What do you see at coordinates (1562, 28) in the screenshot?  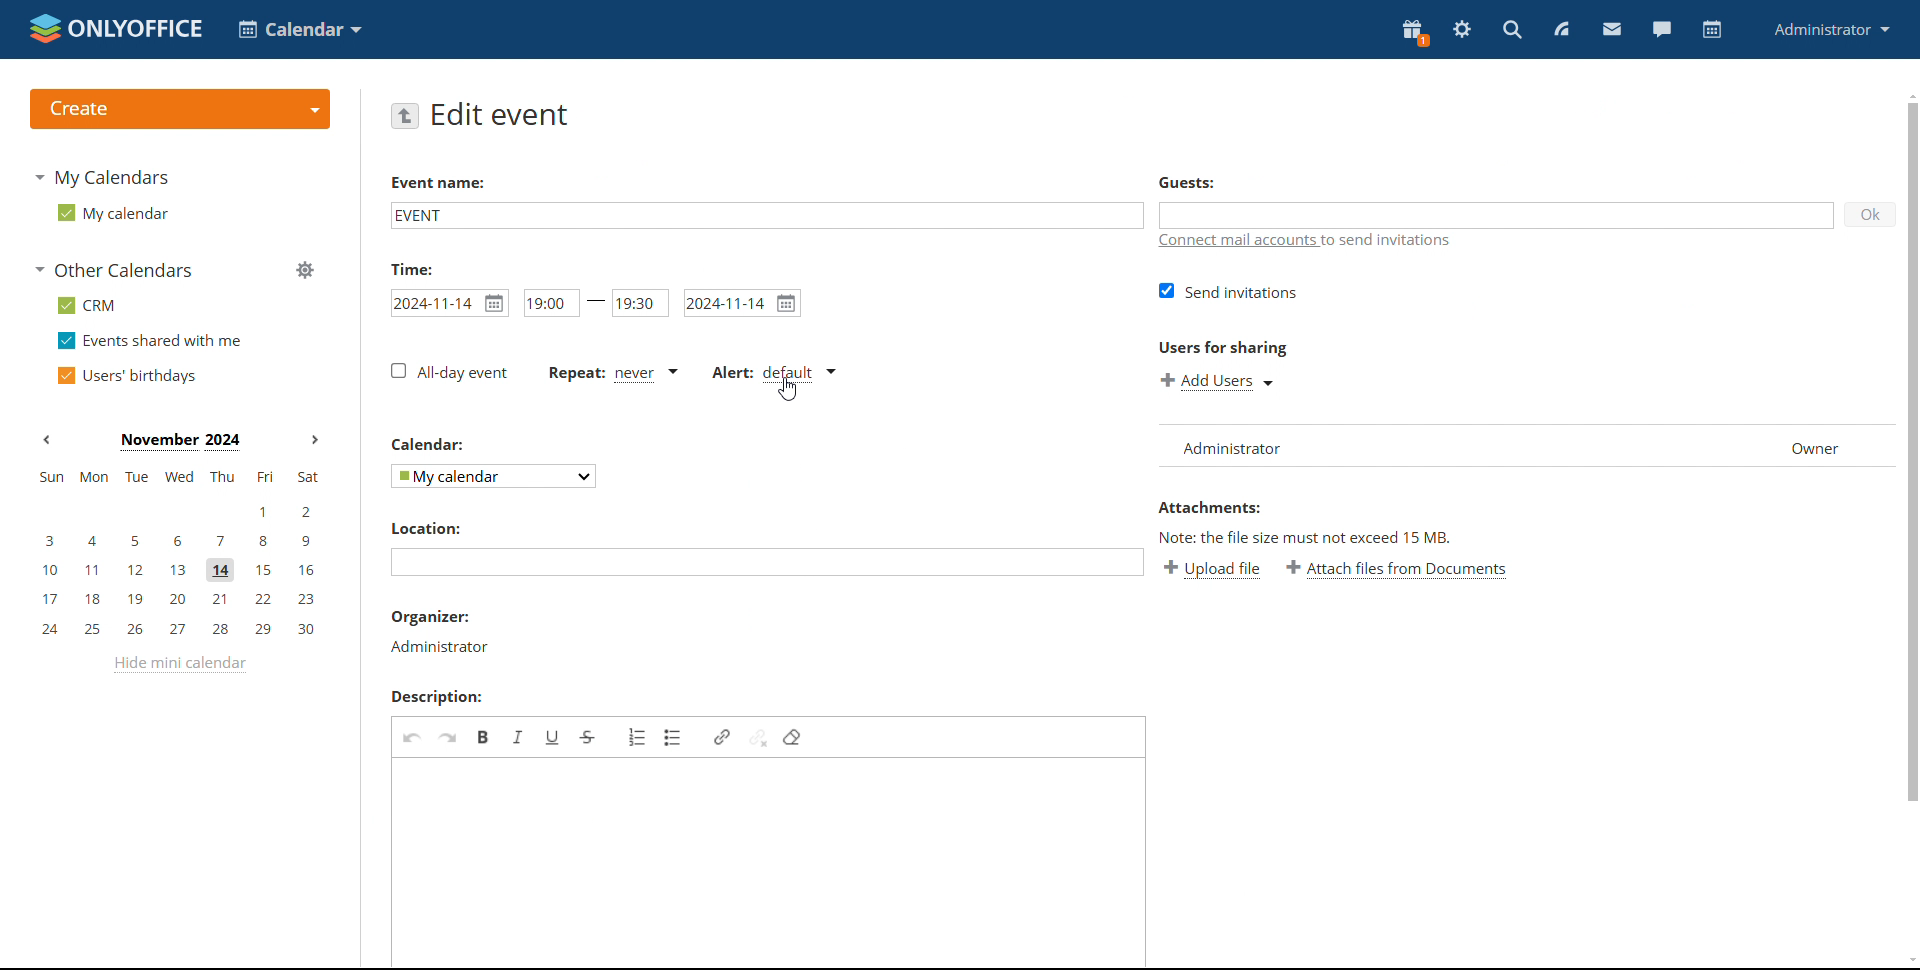 I see `feed` at bounding box center [1562, 28].